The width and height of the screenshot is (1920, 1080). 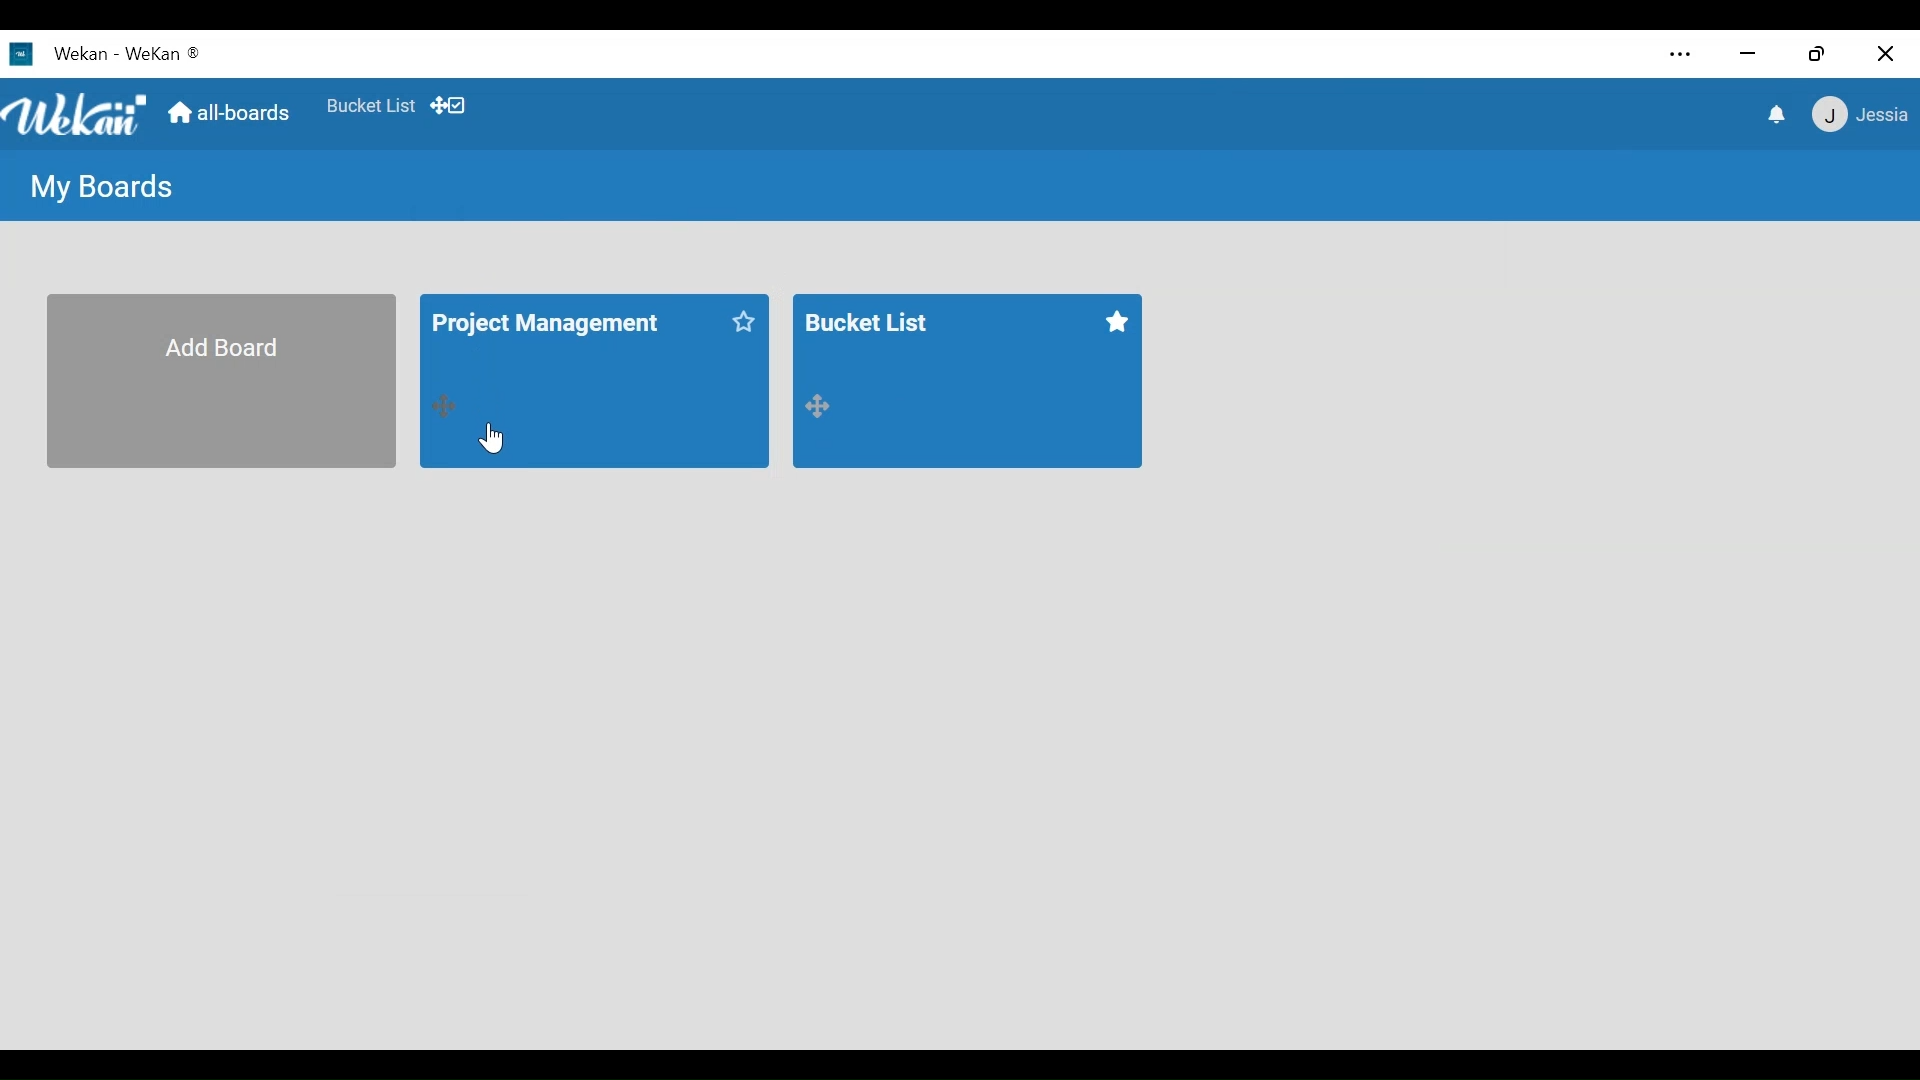 What do you see at coordinates (373, 106) in the screenshot?
I see `Favorites` at bounding box center [373, 106].